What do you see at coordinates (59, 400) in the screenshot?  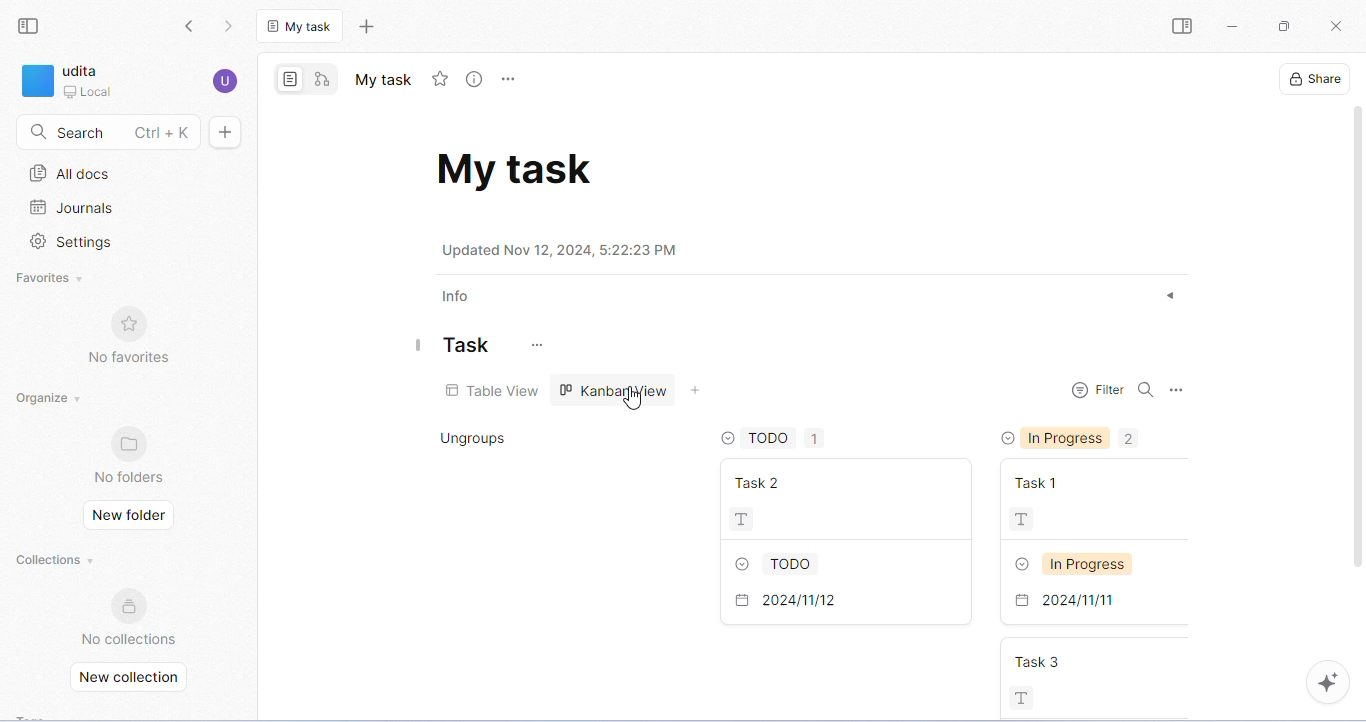 I see `organize` at bounding box center [59, 400].